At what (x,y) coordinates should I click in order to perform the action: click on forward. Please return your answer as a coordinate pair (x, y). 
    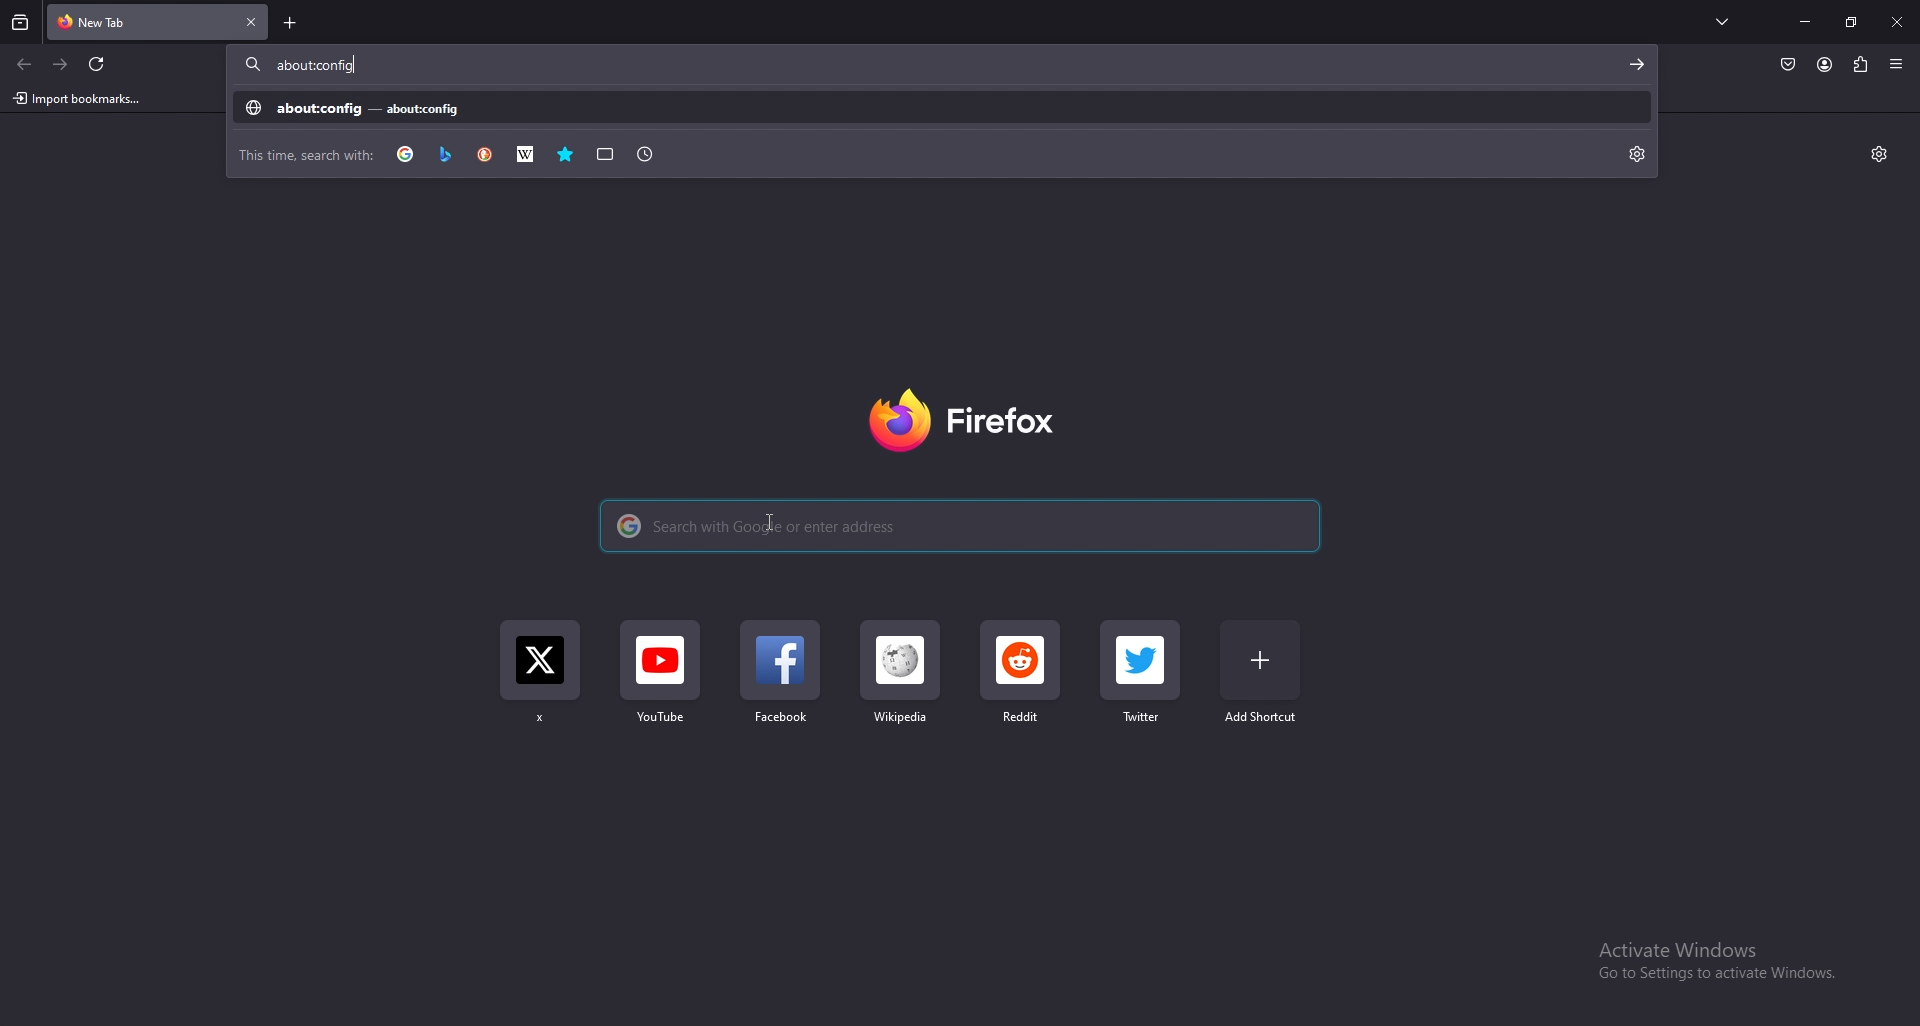
    Looking at the image, I should click on (61, 64).